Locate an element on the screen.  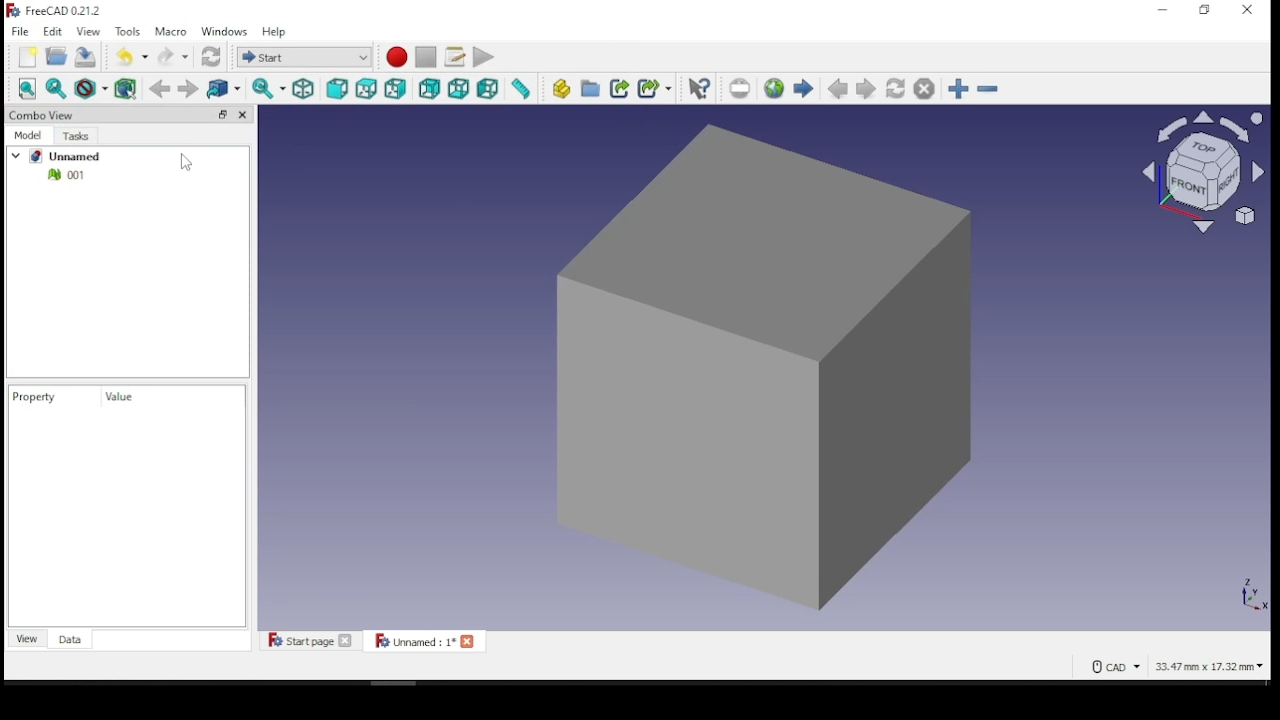
go to linked object is located at coordinates (224, 88).